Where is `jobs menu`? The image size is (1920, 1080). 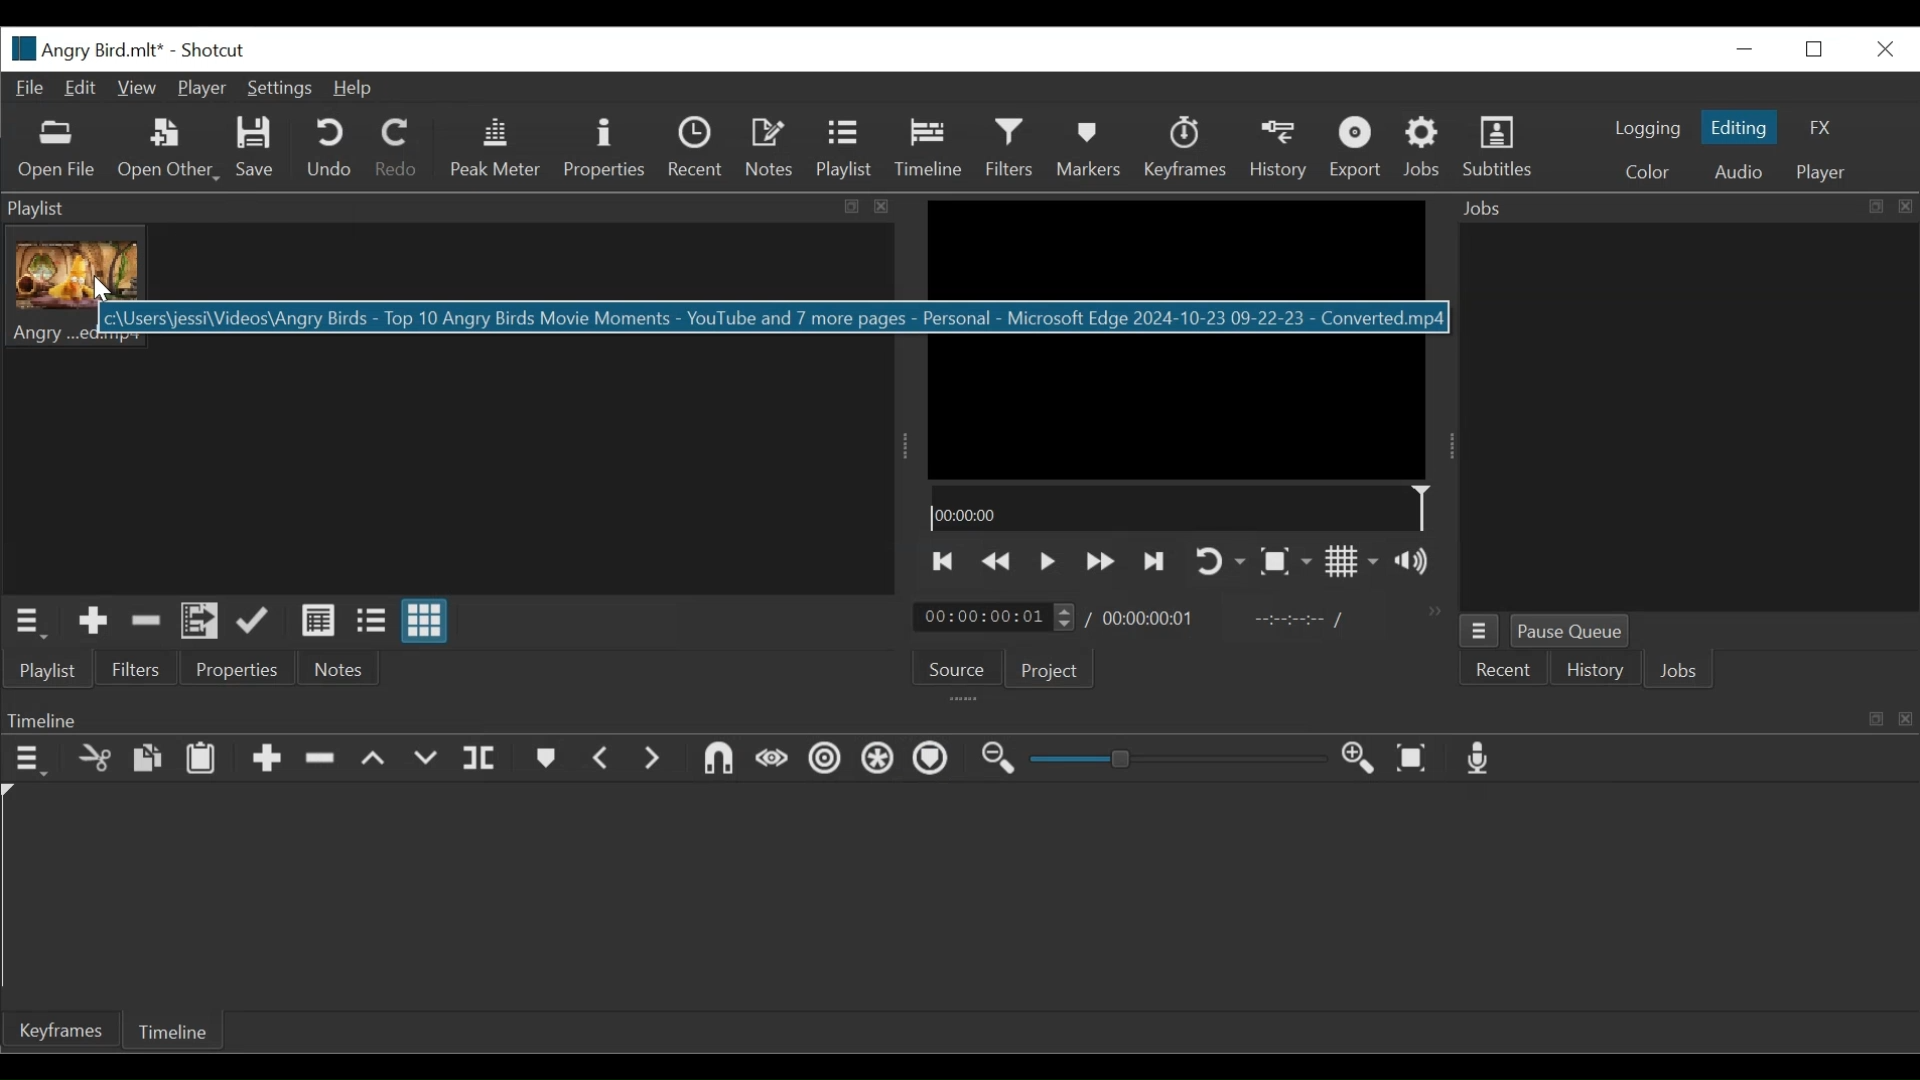
jobs menu is located at coordinates (1478, 631).